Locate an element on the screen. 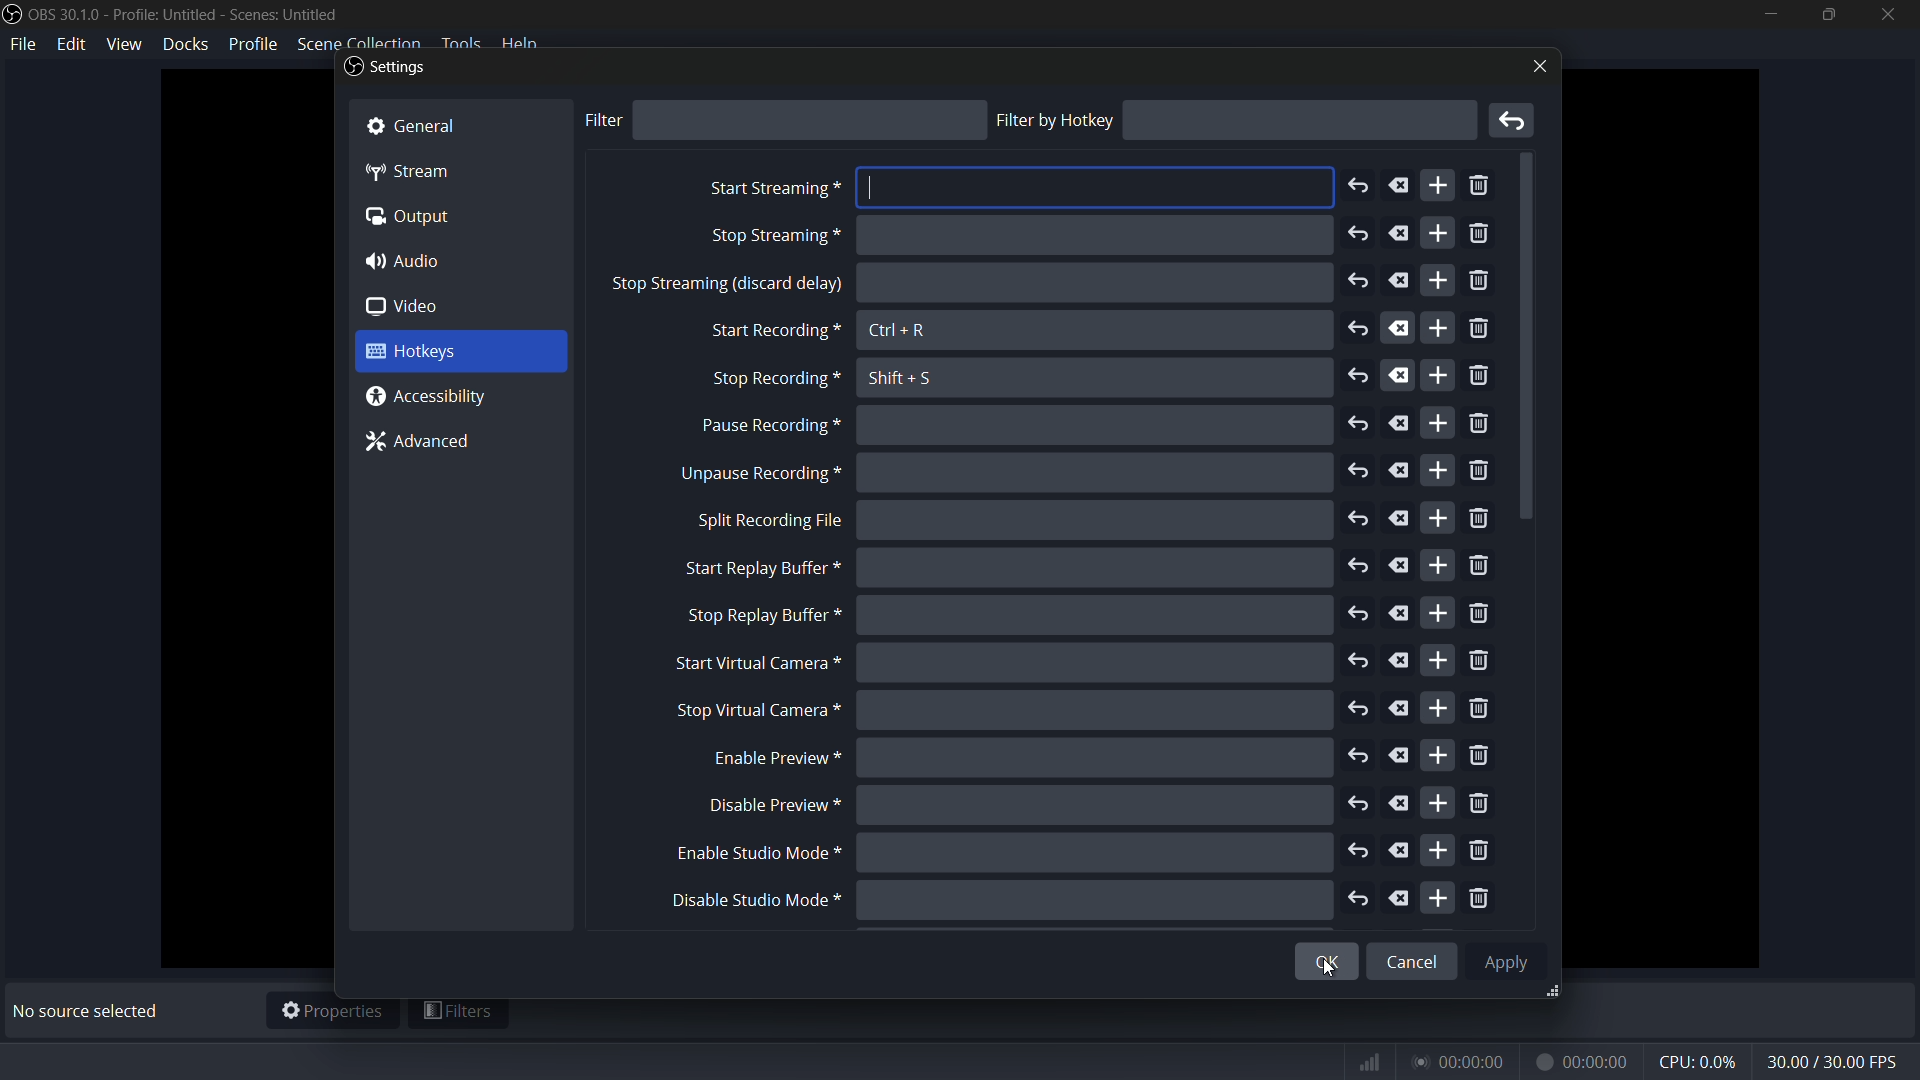 Image resolution: width=1920 pixels, height=1080 pixels. profile menu is located at coordinates (252, 44).